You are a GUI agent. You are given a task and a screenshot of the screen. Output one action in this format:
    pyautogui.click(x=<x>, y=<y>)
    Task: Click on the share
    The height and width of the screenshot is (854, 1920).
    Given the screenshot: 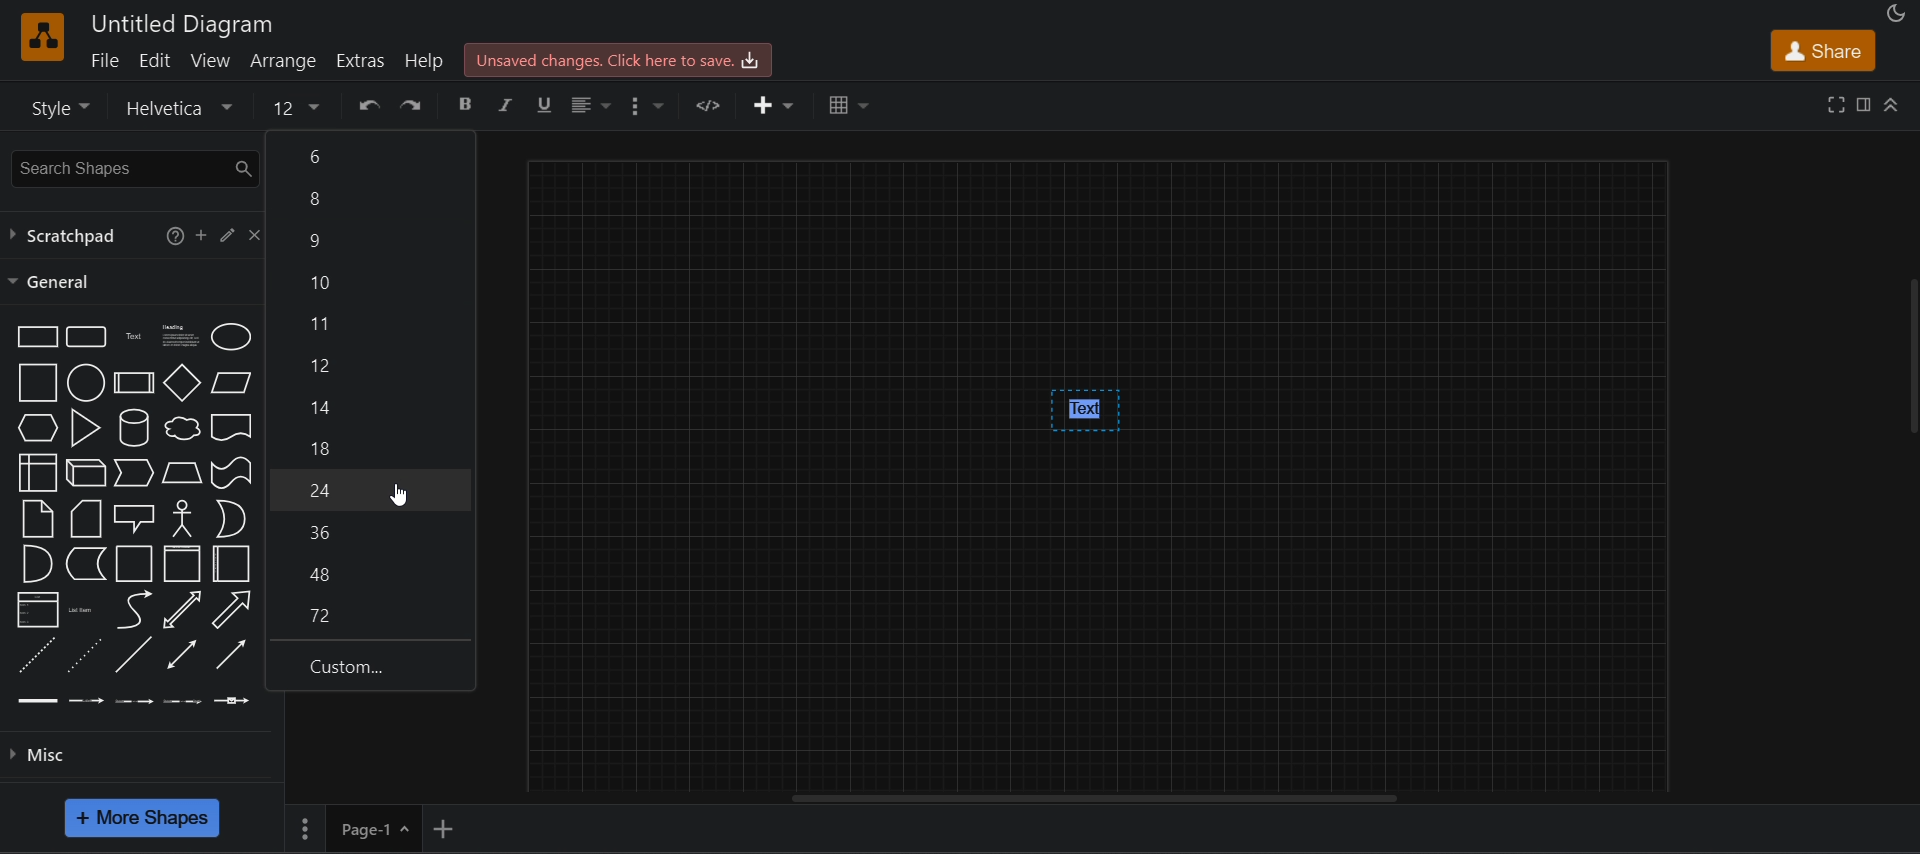 What is the action you would take?
    pyautogui.click(x=1824, y=50)
    